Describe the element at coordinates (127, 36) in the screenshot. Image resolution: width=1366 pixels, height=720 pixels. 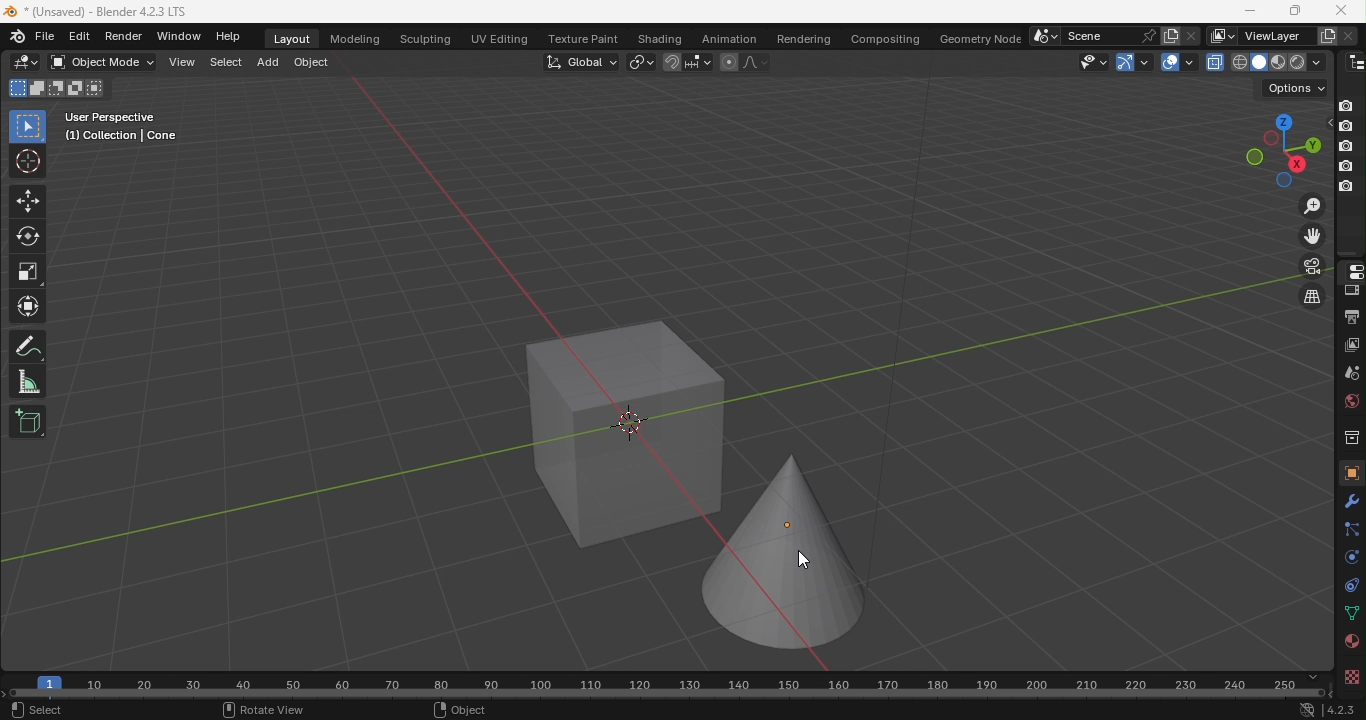
I see `Render` at that location.